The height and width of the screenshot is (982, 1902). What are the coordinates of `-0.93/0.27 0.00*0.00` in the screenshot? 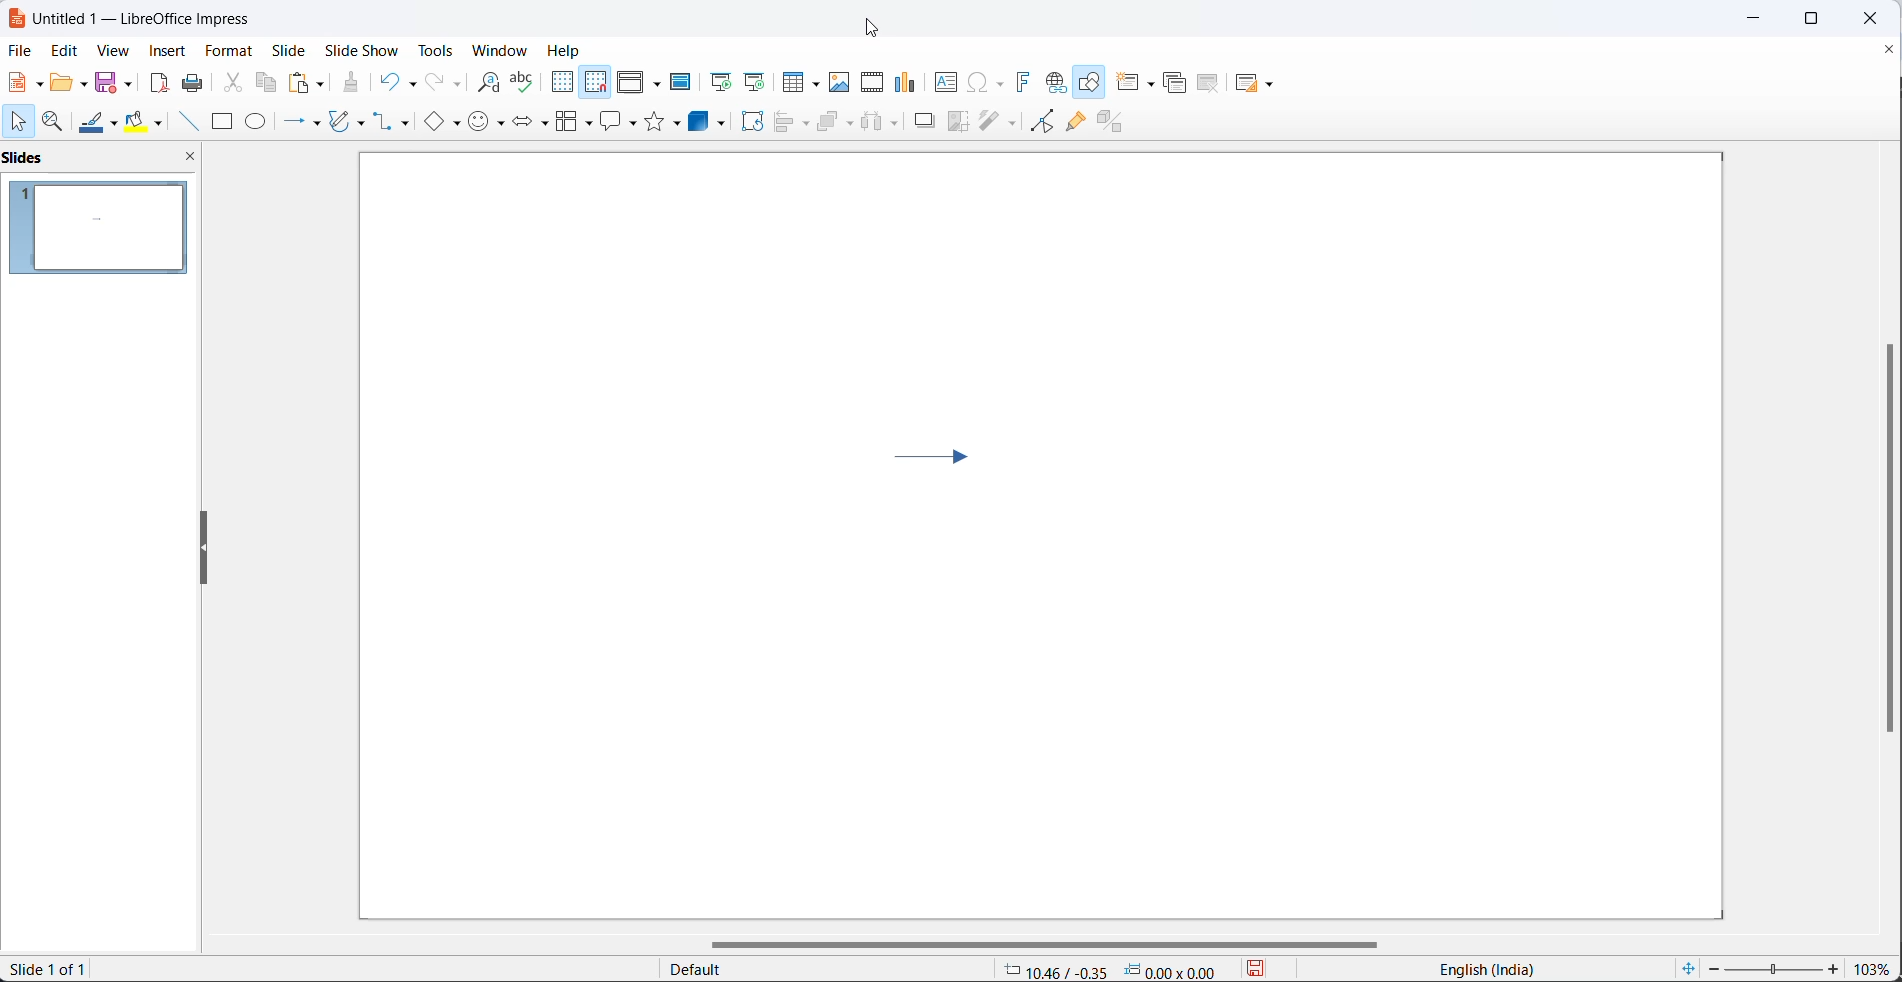 It's located at (1117, 969).